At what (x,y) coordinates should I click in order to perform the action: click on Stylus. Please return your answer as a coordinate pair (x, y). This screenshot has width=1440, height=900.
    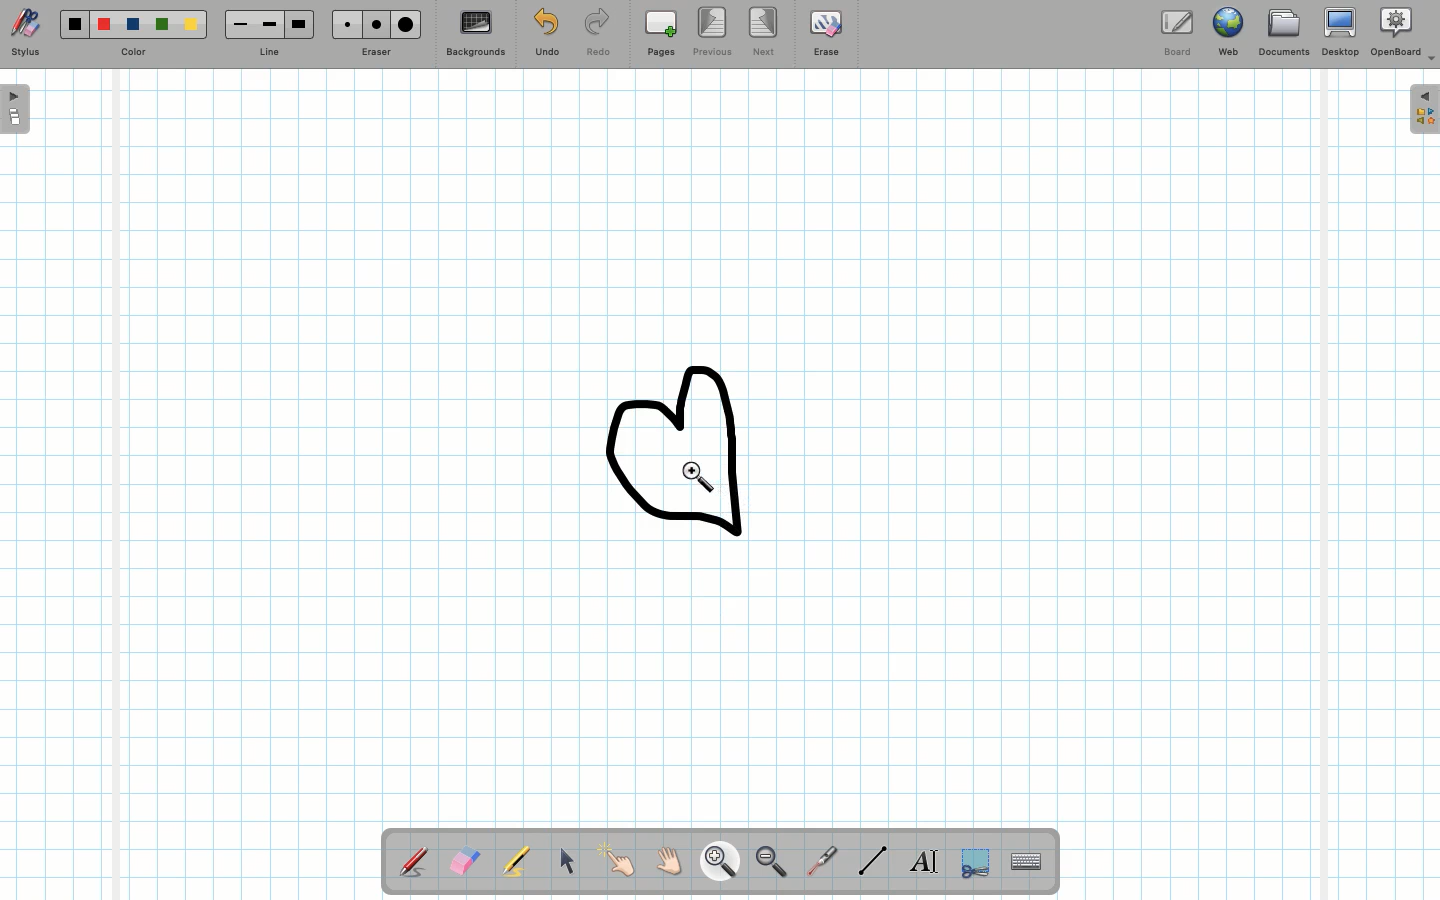
    Looking at the image, I should click on (413, 861).